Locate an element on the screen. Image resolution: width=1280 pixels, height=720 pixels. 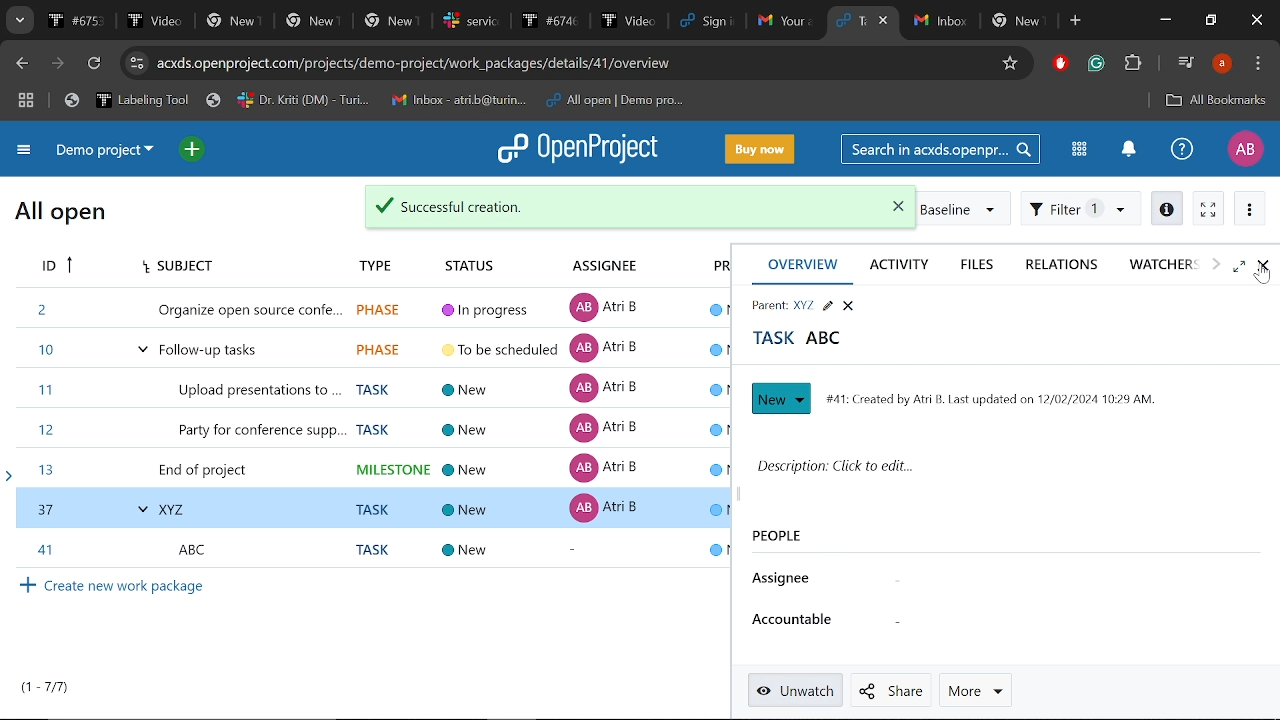
Move right is located at coordinates (1216, 264).